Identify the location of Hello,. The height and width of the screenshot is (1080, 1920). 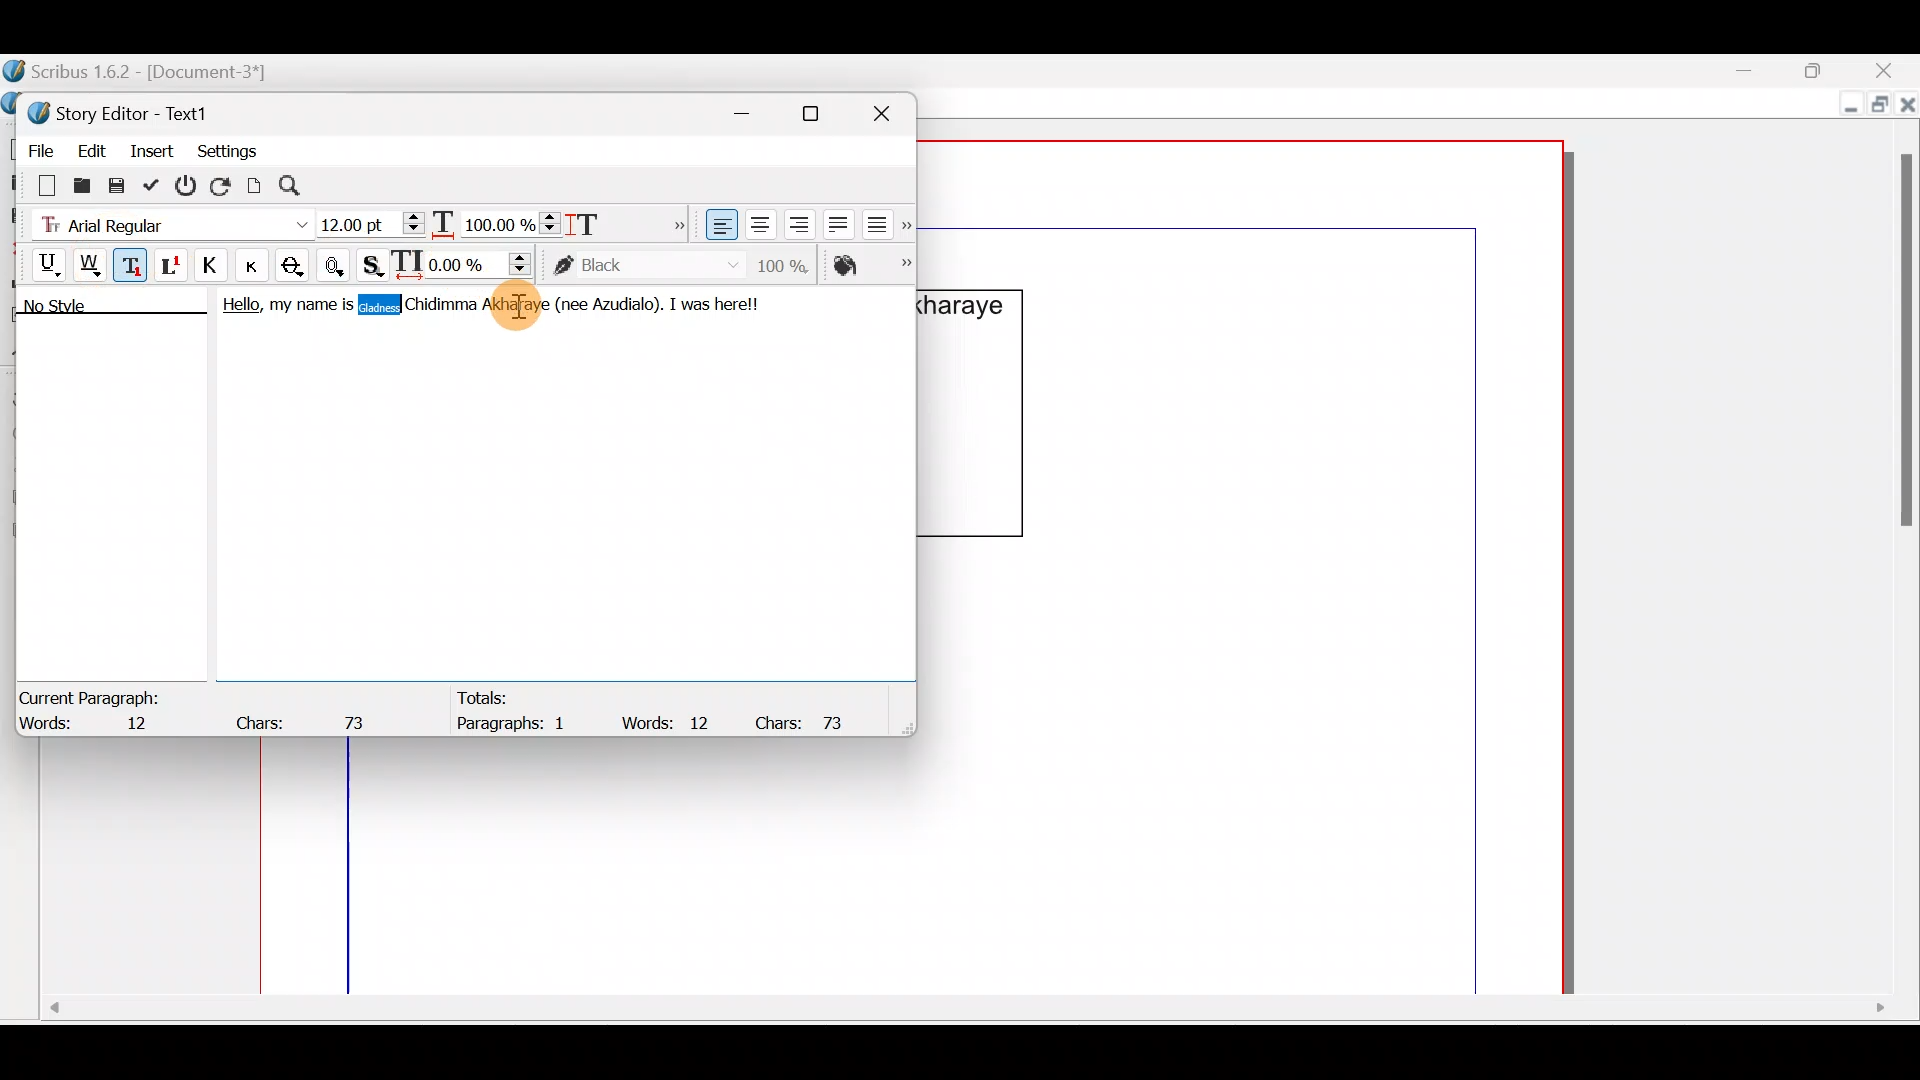
(236, 308).